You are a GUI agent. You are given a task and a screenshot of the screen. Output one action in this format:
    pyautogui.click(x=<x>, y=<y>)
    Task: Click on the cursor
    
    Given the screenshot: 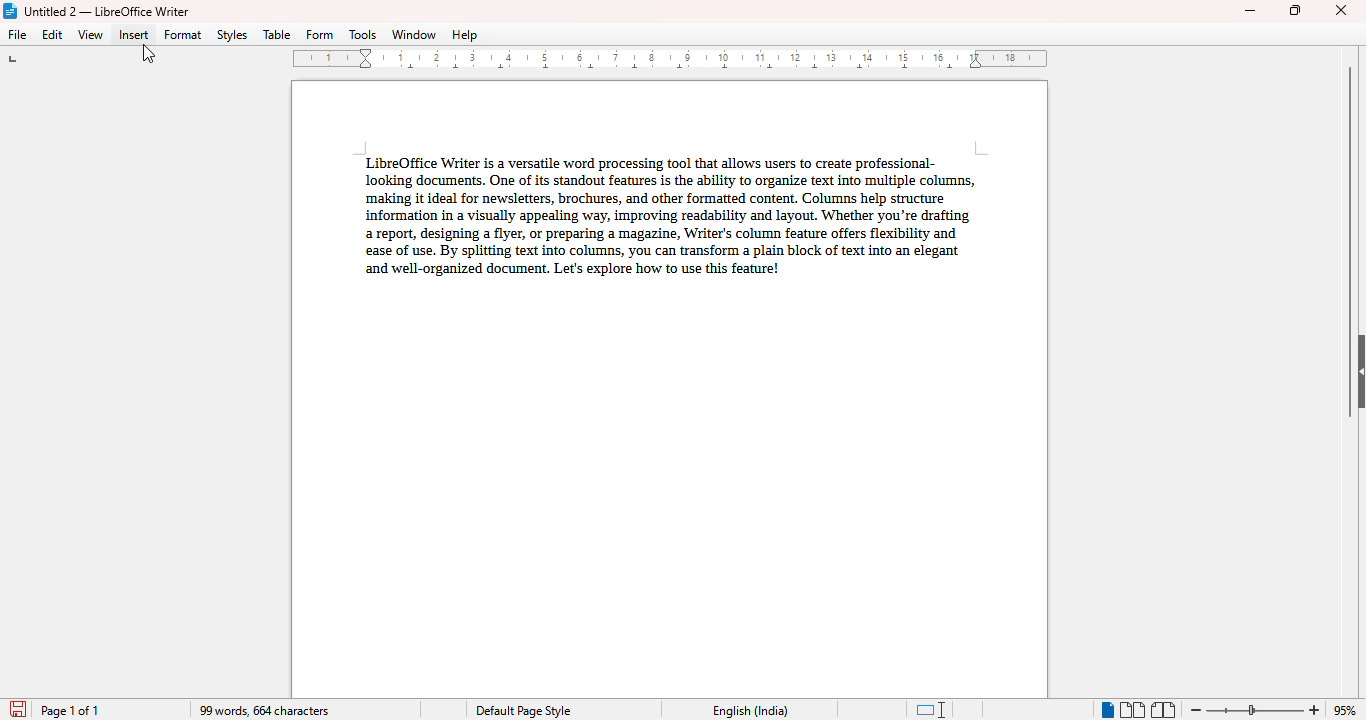 What is the action you would take?
    pyautogui.click(x=148, y=54)
    